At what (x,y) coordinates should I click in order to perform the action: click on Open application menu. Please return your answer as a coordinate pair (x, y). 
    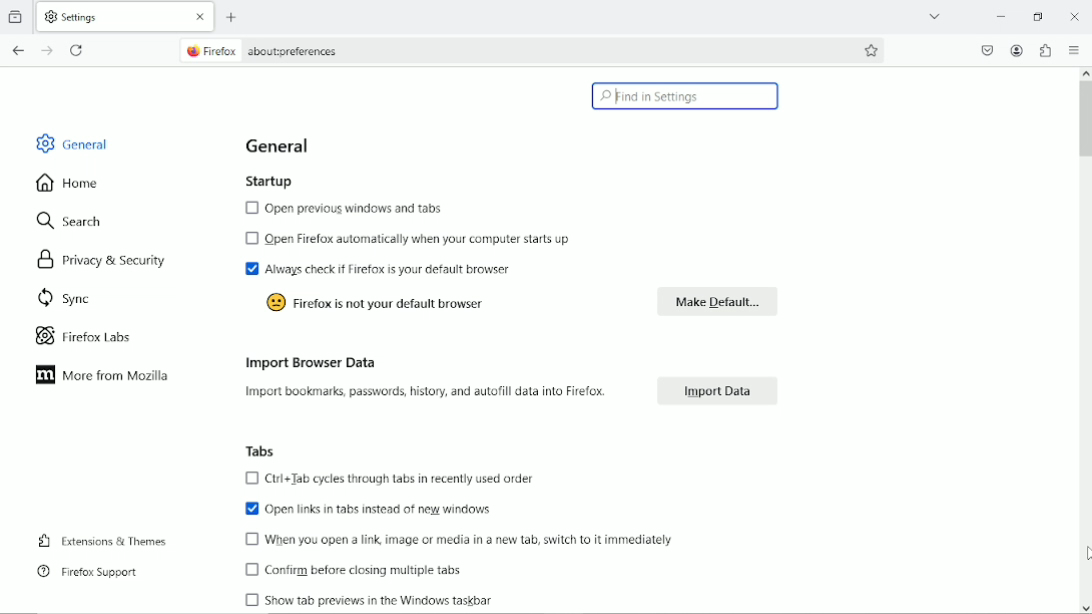
    Looking at the image, I should click on (1074, 49).